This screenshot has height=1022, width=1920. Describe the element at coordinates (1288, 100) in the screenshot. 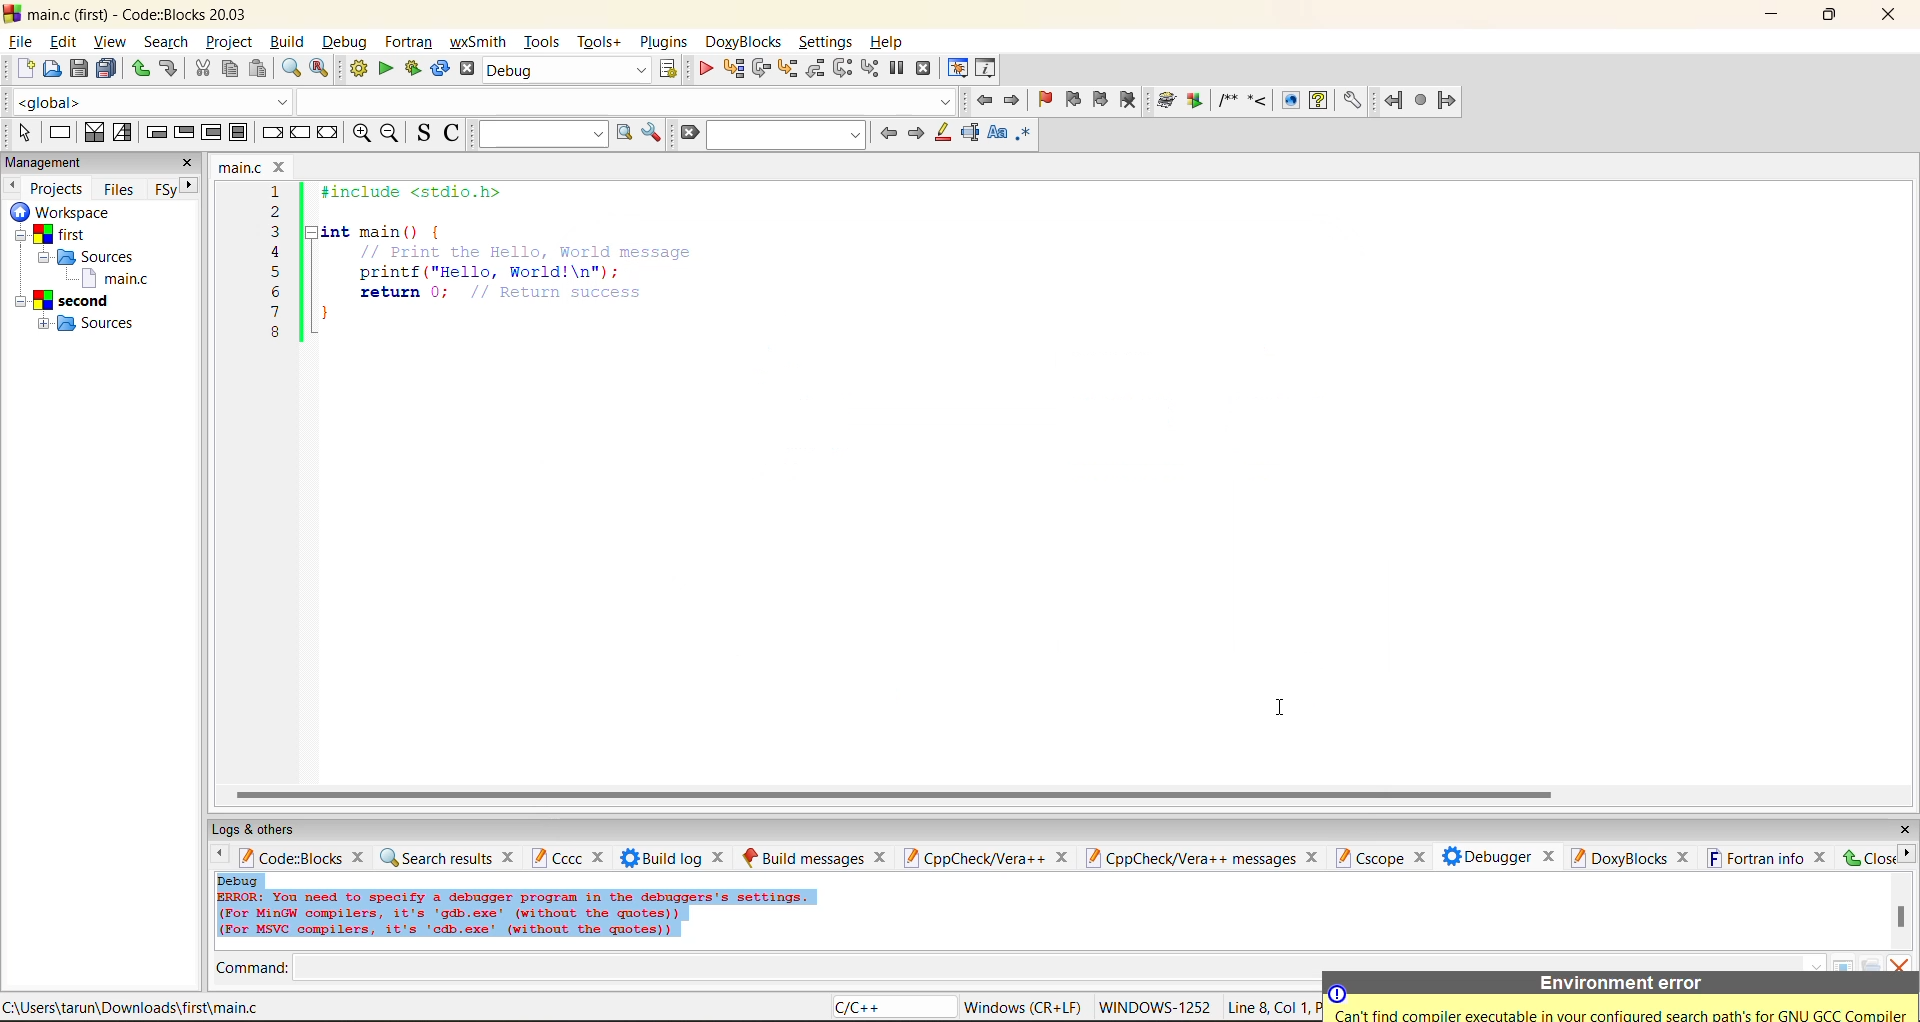

I see `show` at that location.